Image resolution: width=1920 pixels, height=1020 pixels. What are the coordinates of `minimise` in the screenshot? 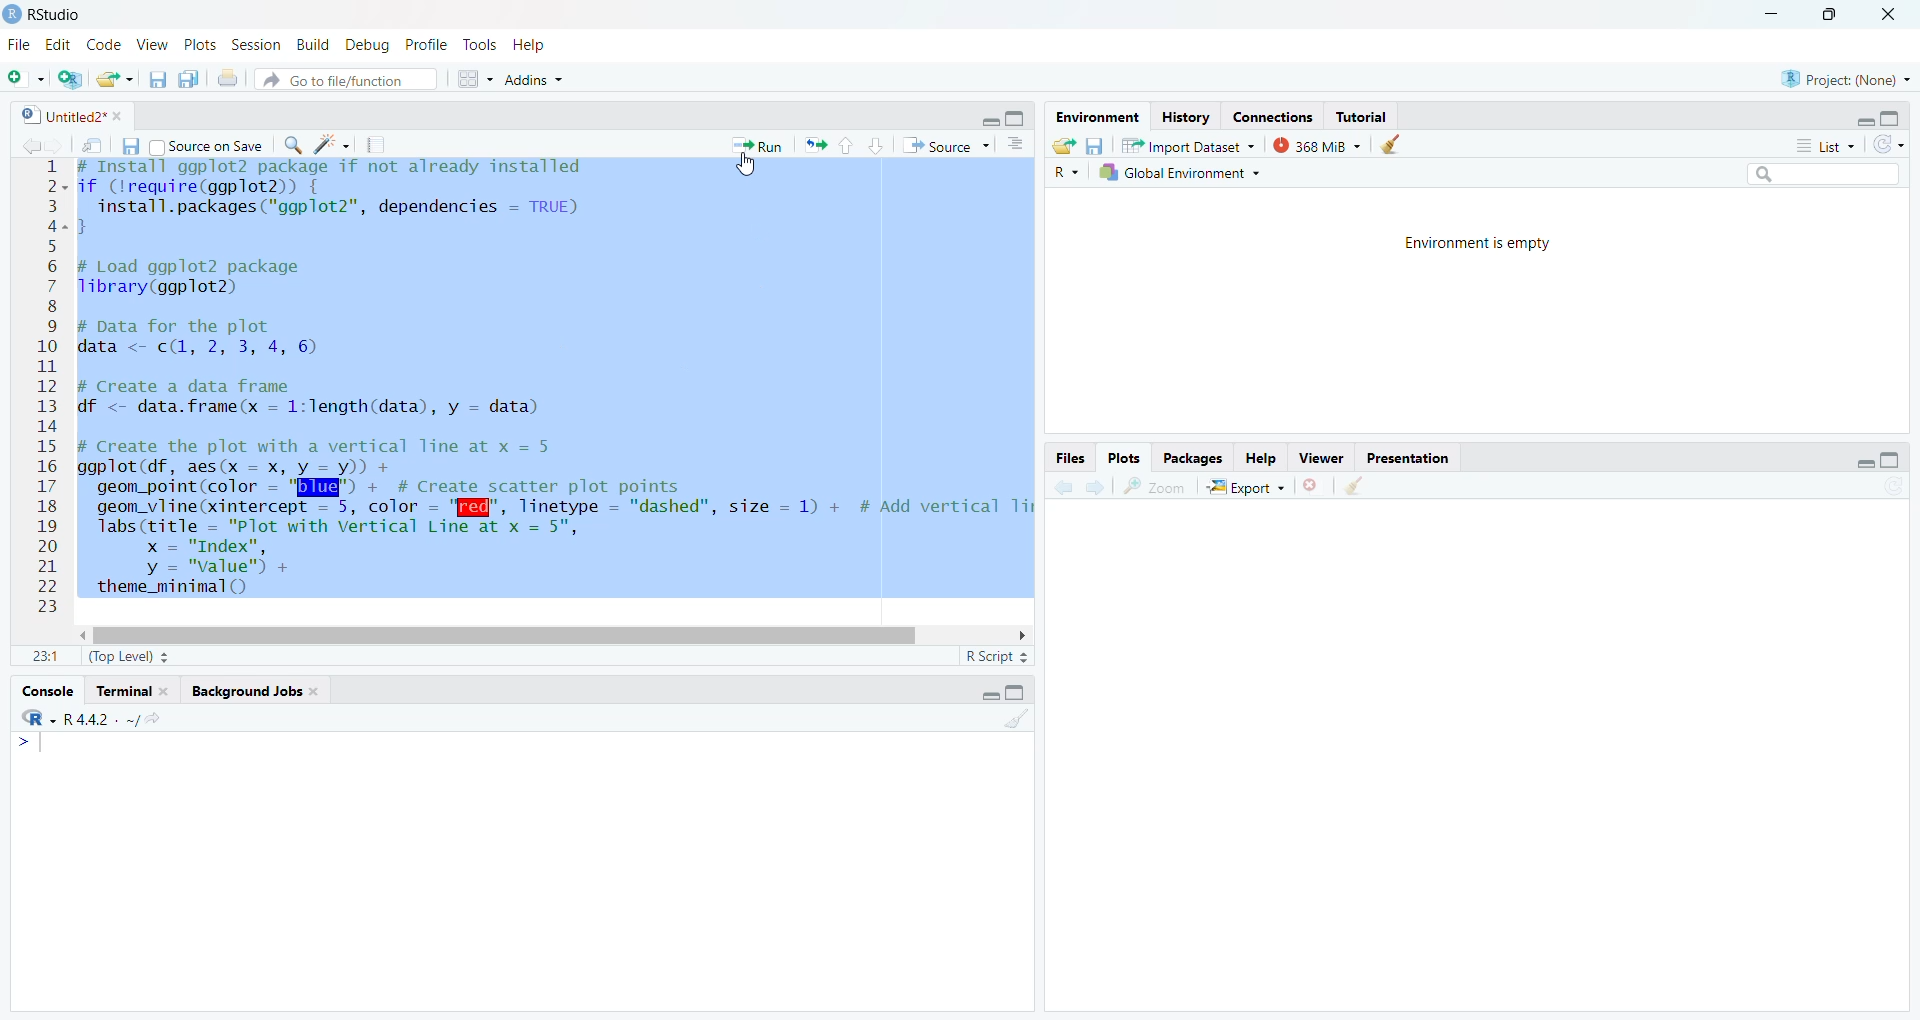 It's located at (1861, 117).